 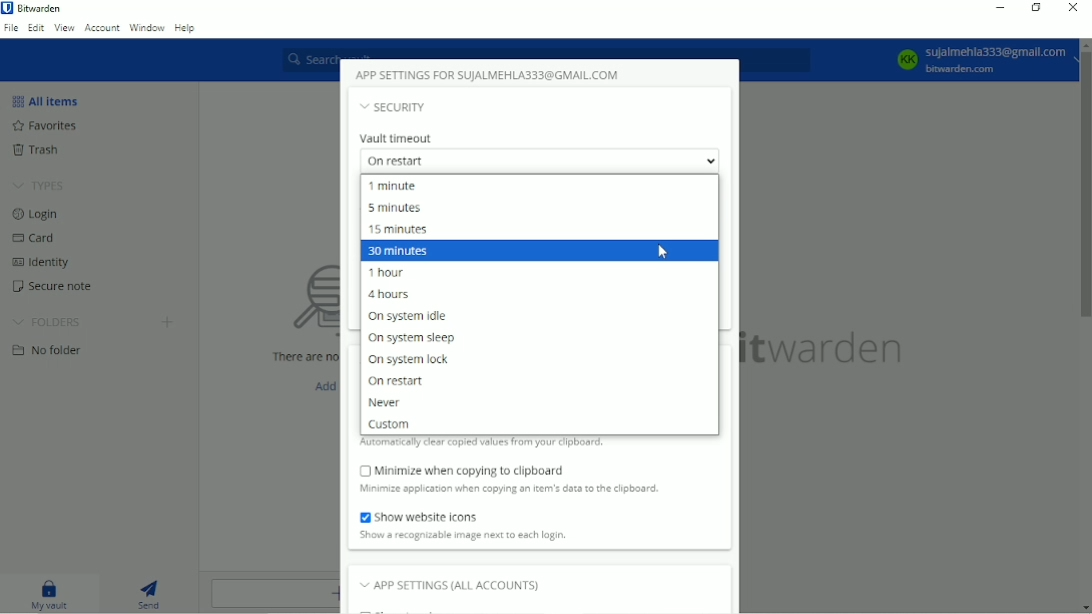 I want to click on scroll down, so click(x=1084, y=608).